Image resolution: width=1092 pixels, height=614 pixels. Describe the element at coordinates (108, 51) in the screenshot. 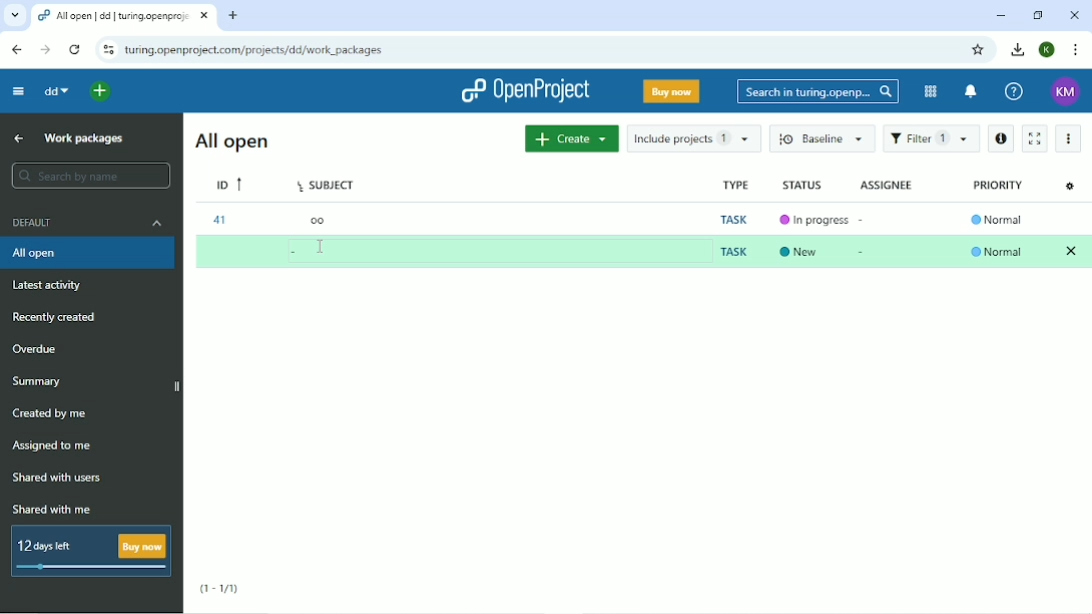

I see `View site information` at that location.